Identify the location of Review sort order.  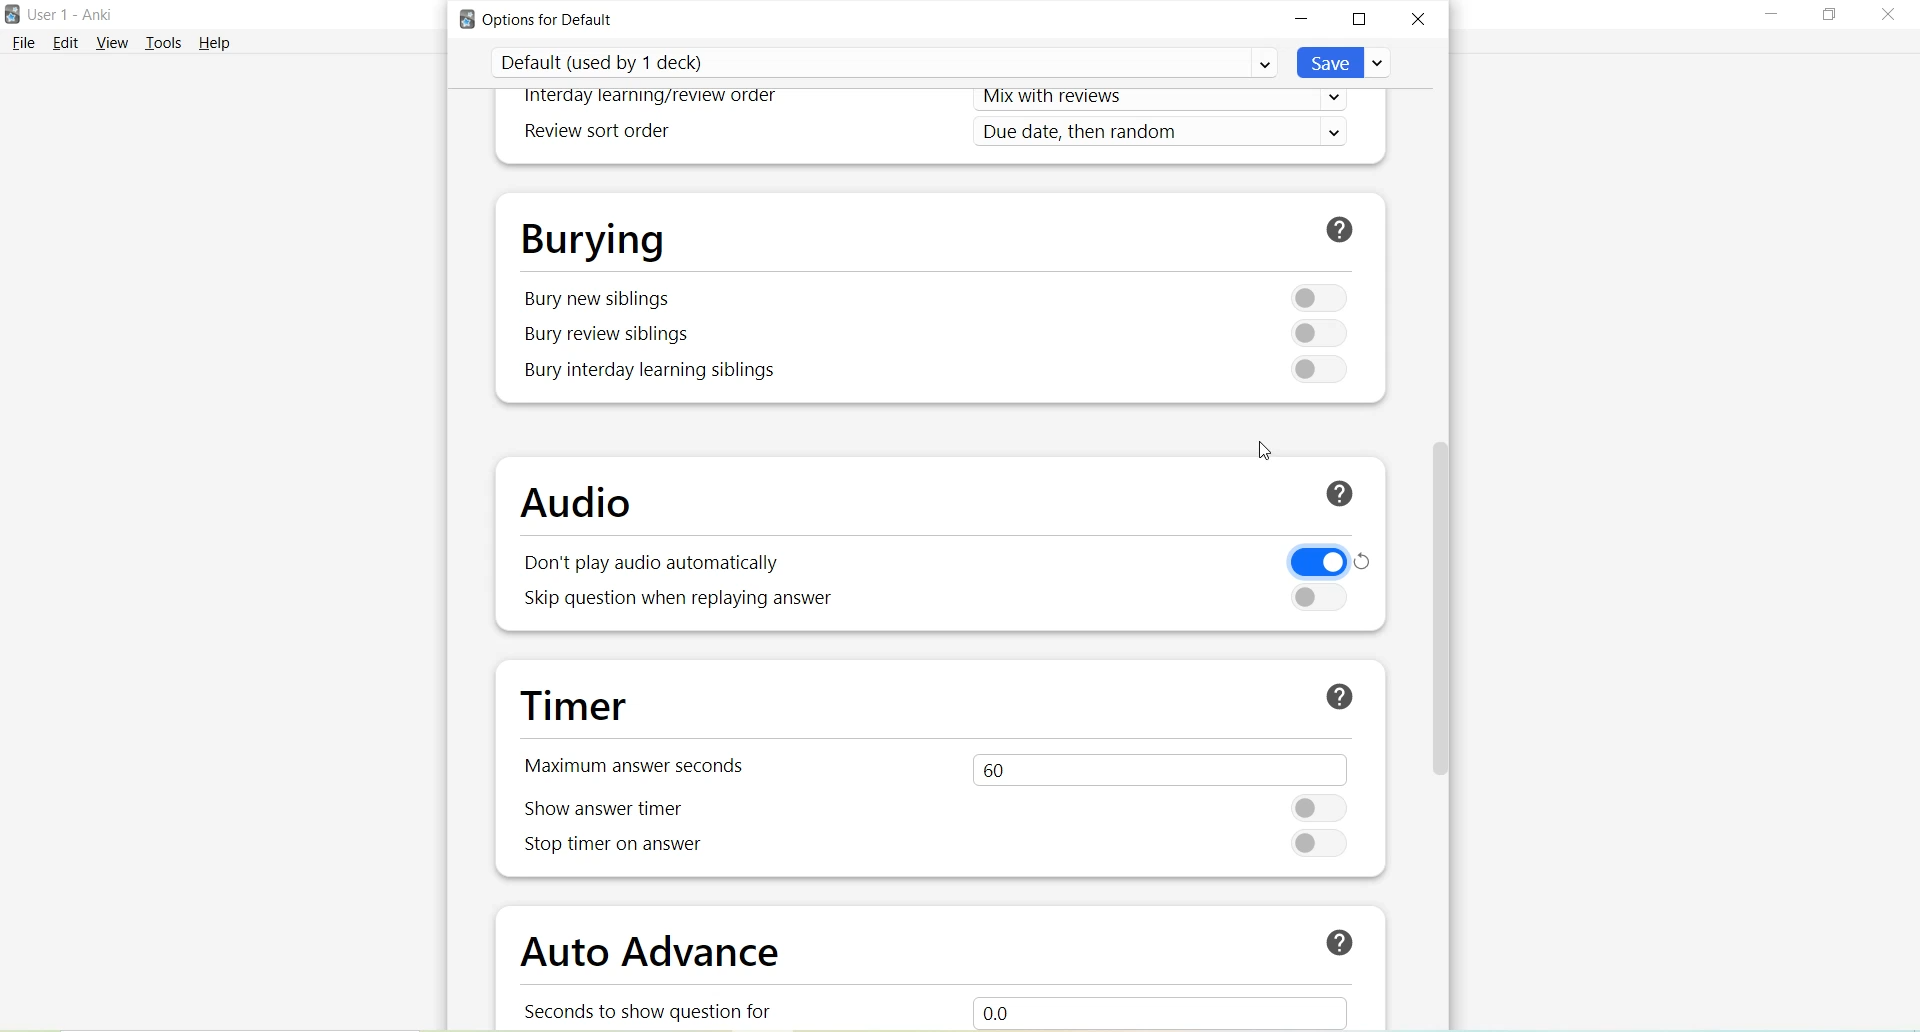
(594, 132).